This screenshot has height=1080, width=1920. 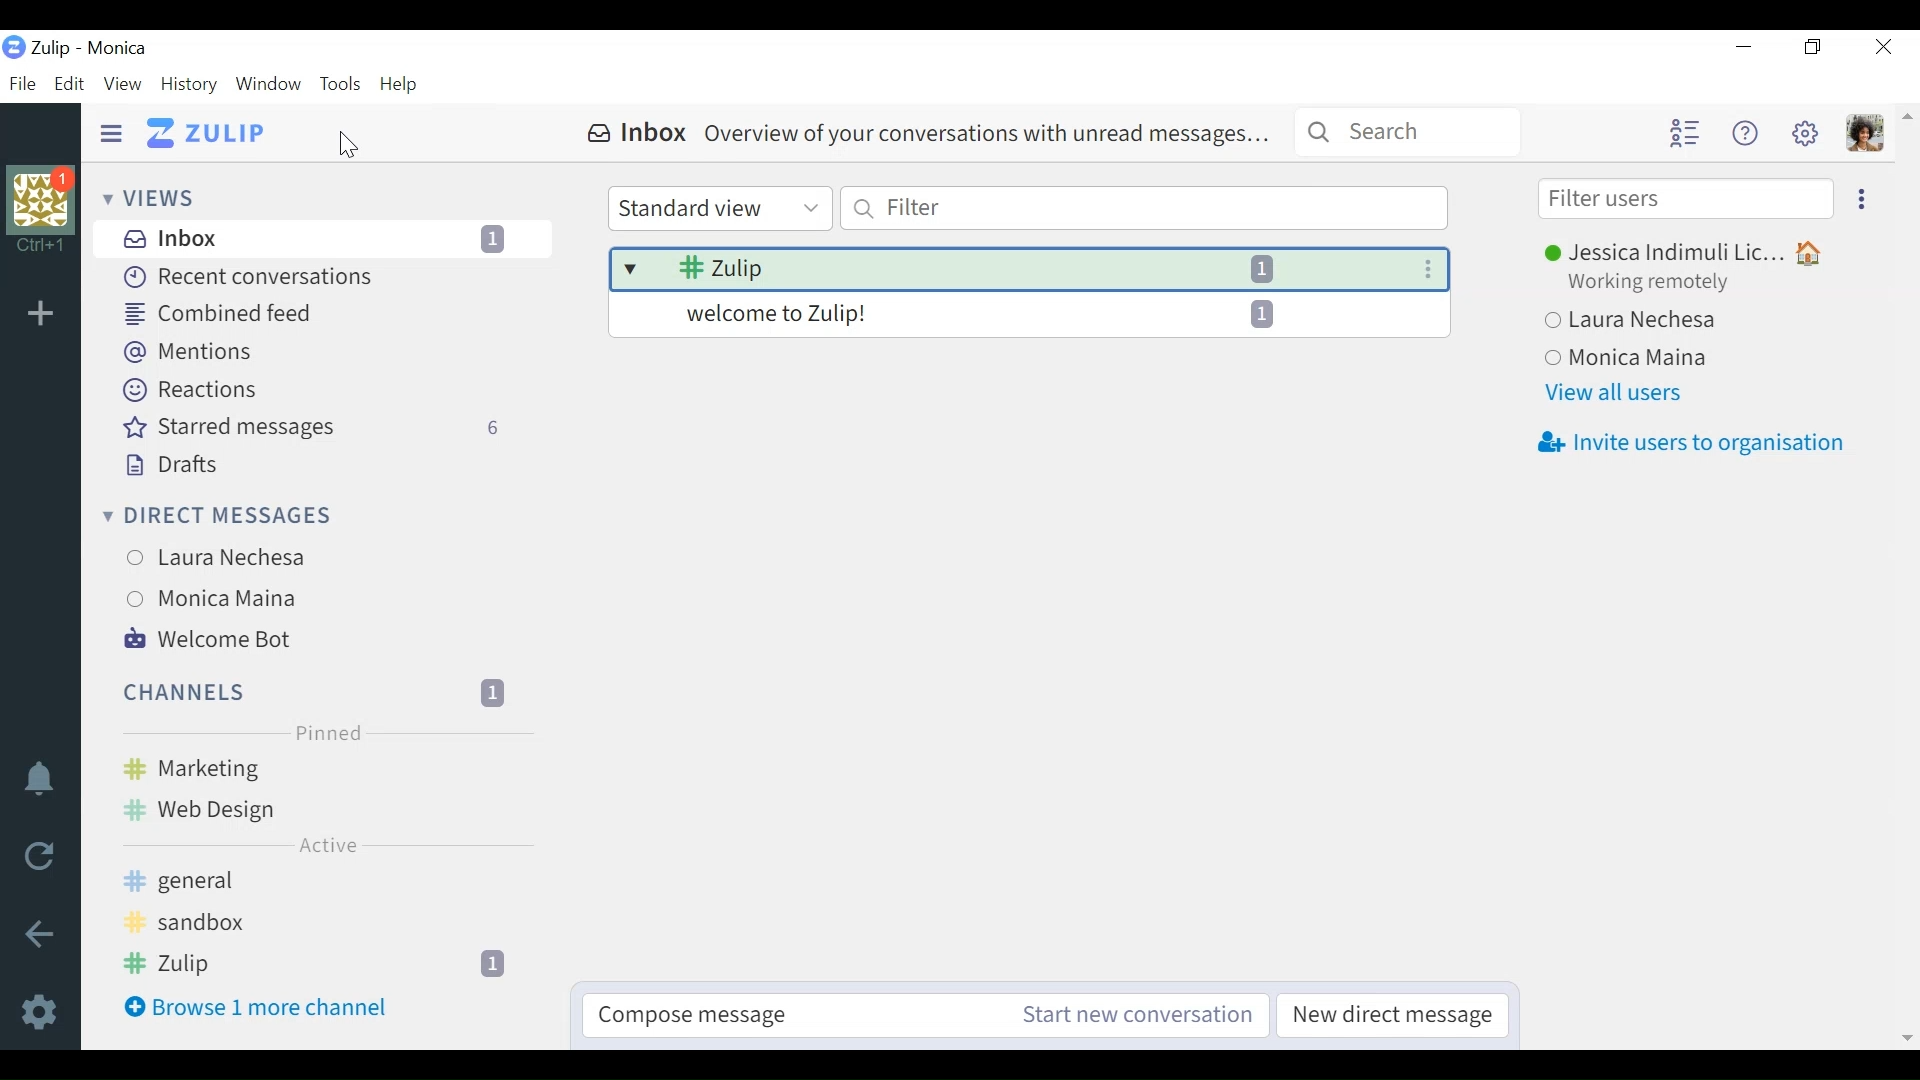 I want to click on Help, so click(x=1749, y=130).